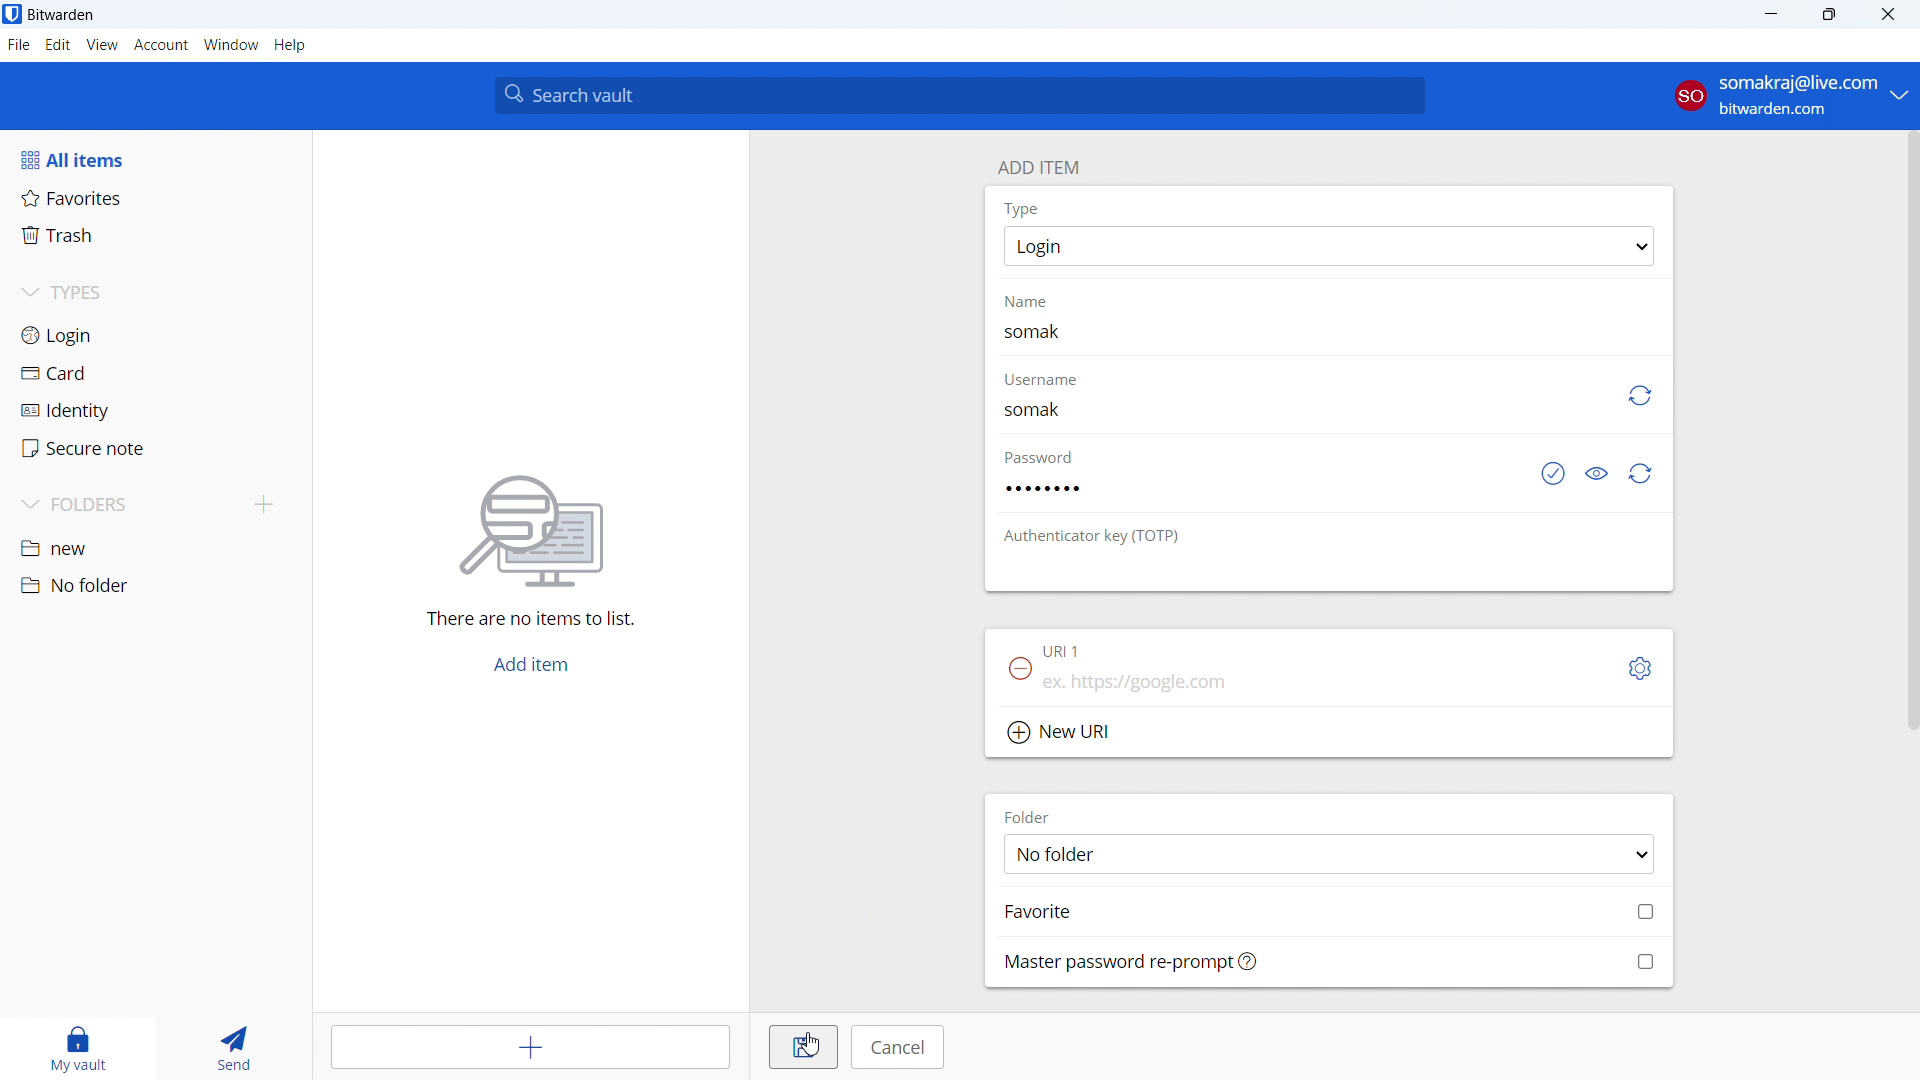 The image size is (1920, 1080). Describe the element at coordinates (1908, 432) in the screenshot. I see `SCROLL BAR` at that location.